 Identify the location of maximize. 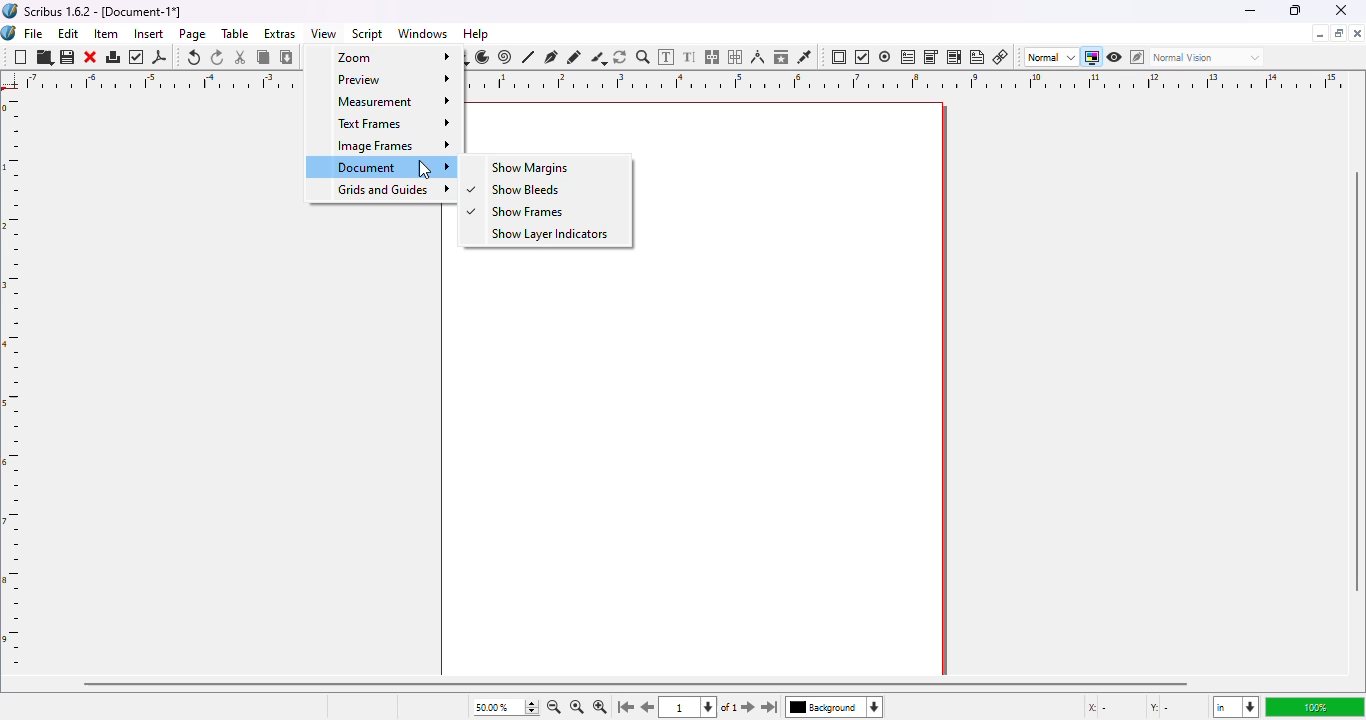
(1294, 10).